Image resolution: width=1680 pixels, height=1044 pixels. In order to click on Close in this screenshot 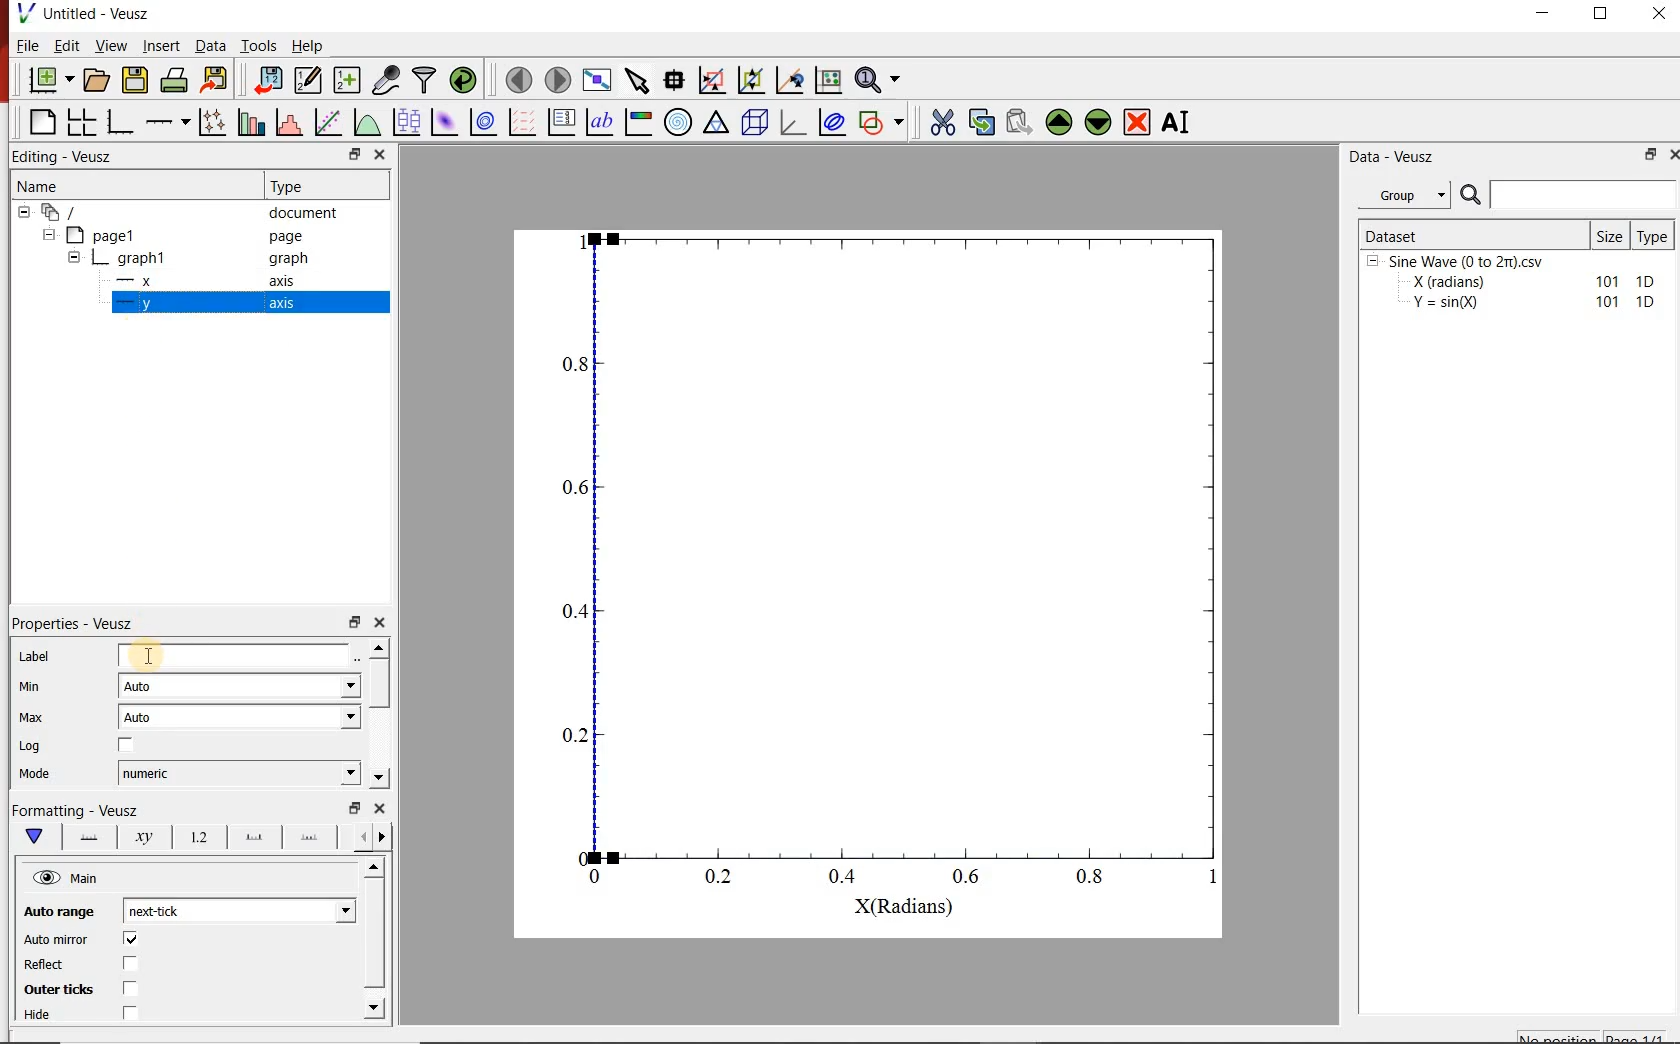, I will do `click(381, 620)`.